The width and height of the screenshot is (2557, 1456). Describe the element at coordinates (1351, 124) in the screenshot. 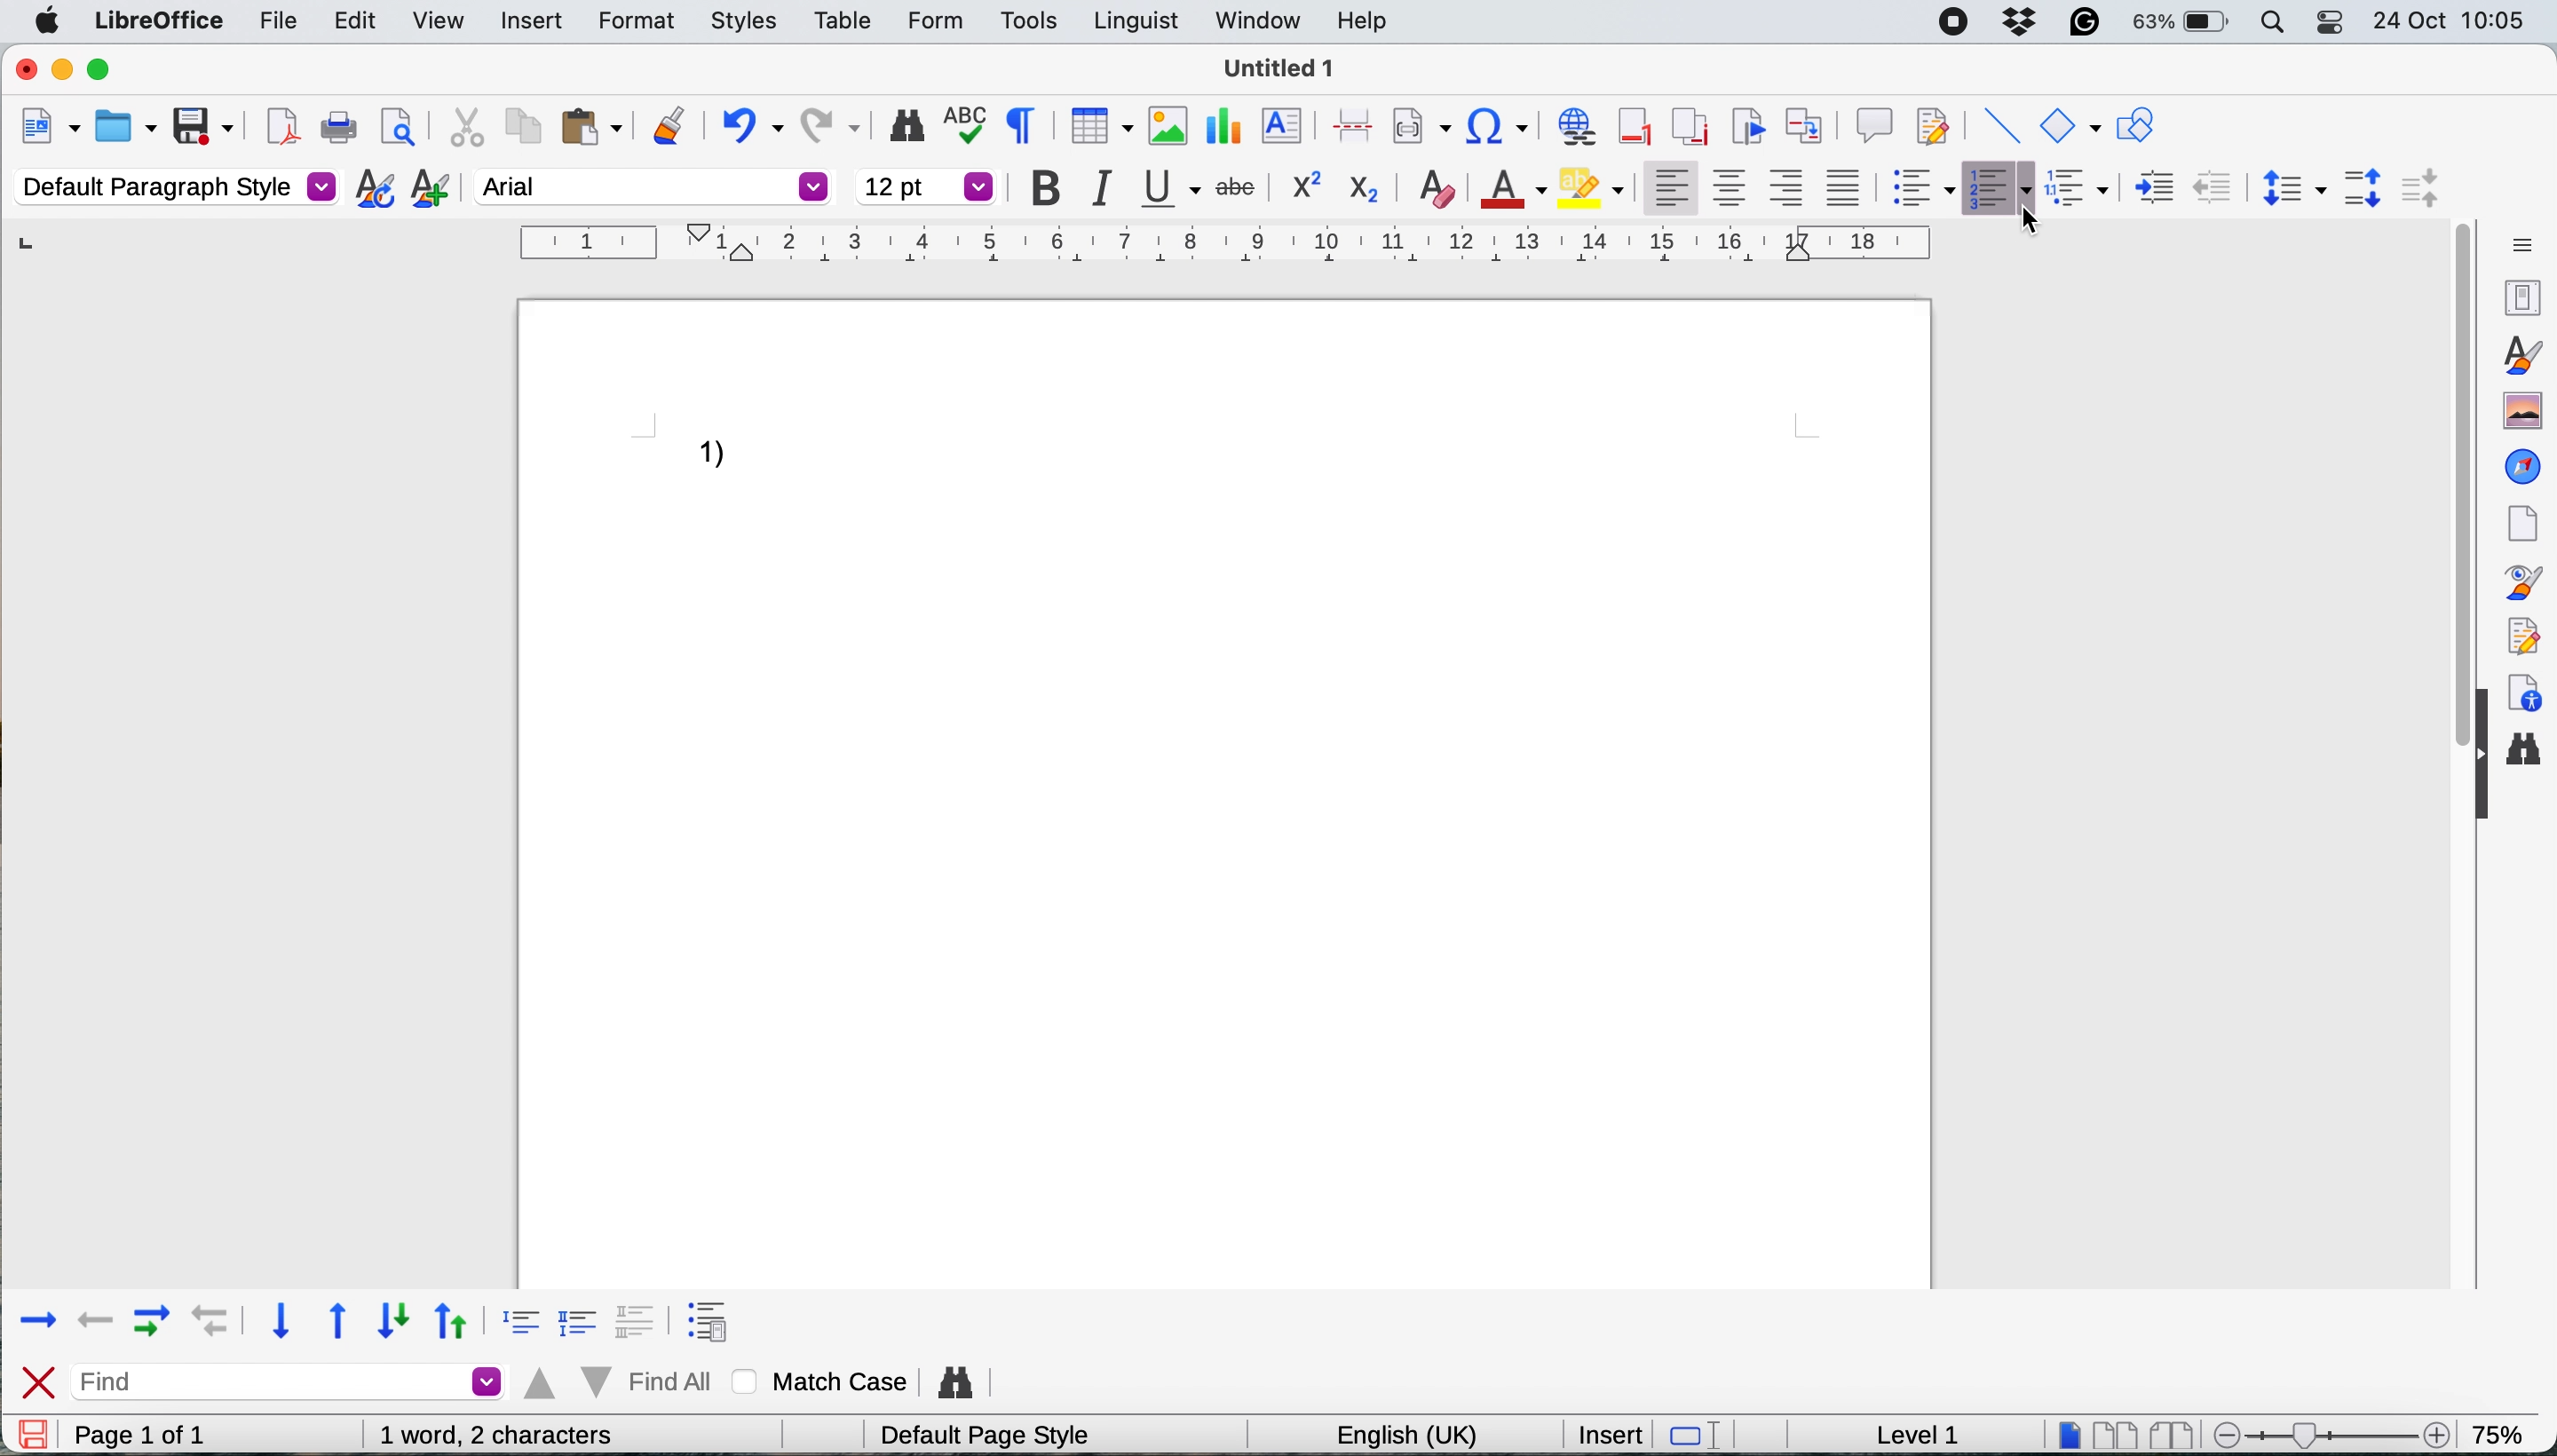

I see `insert page break` at that location.